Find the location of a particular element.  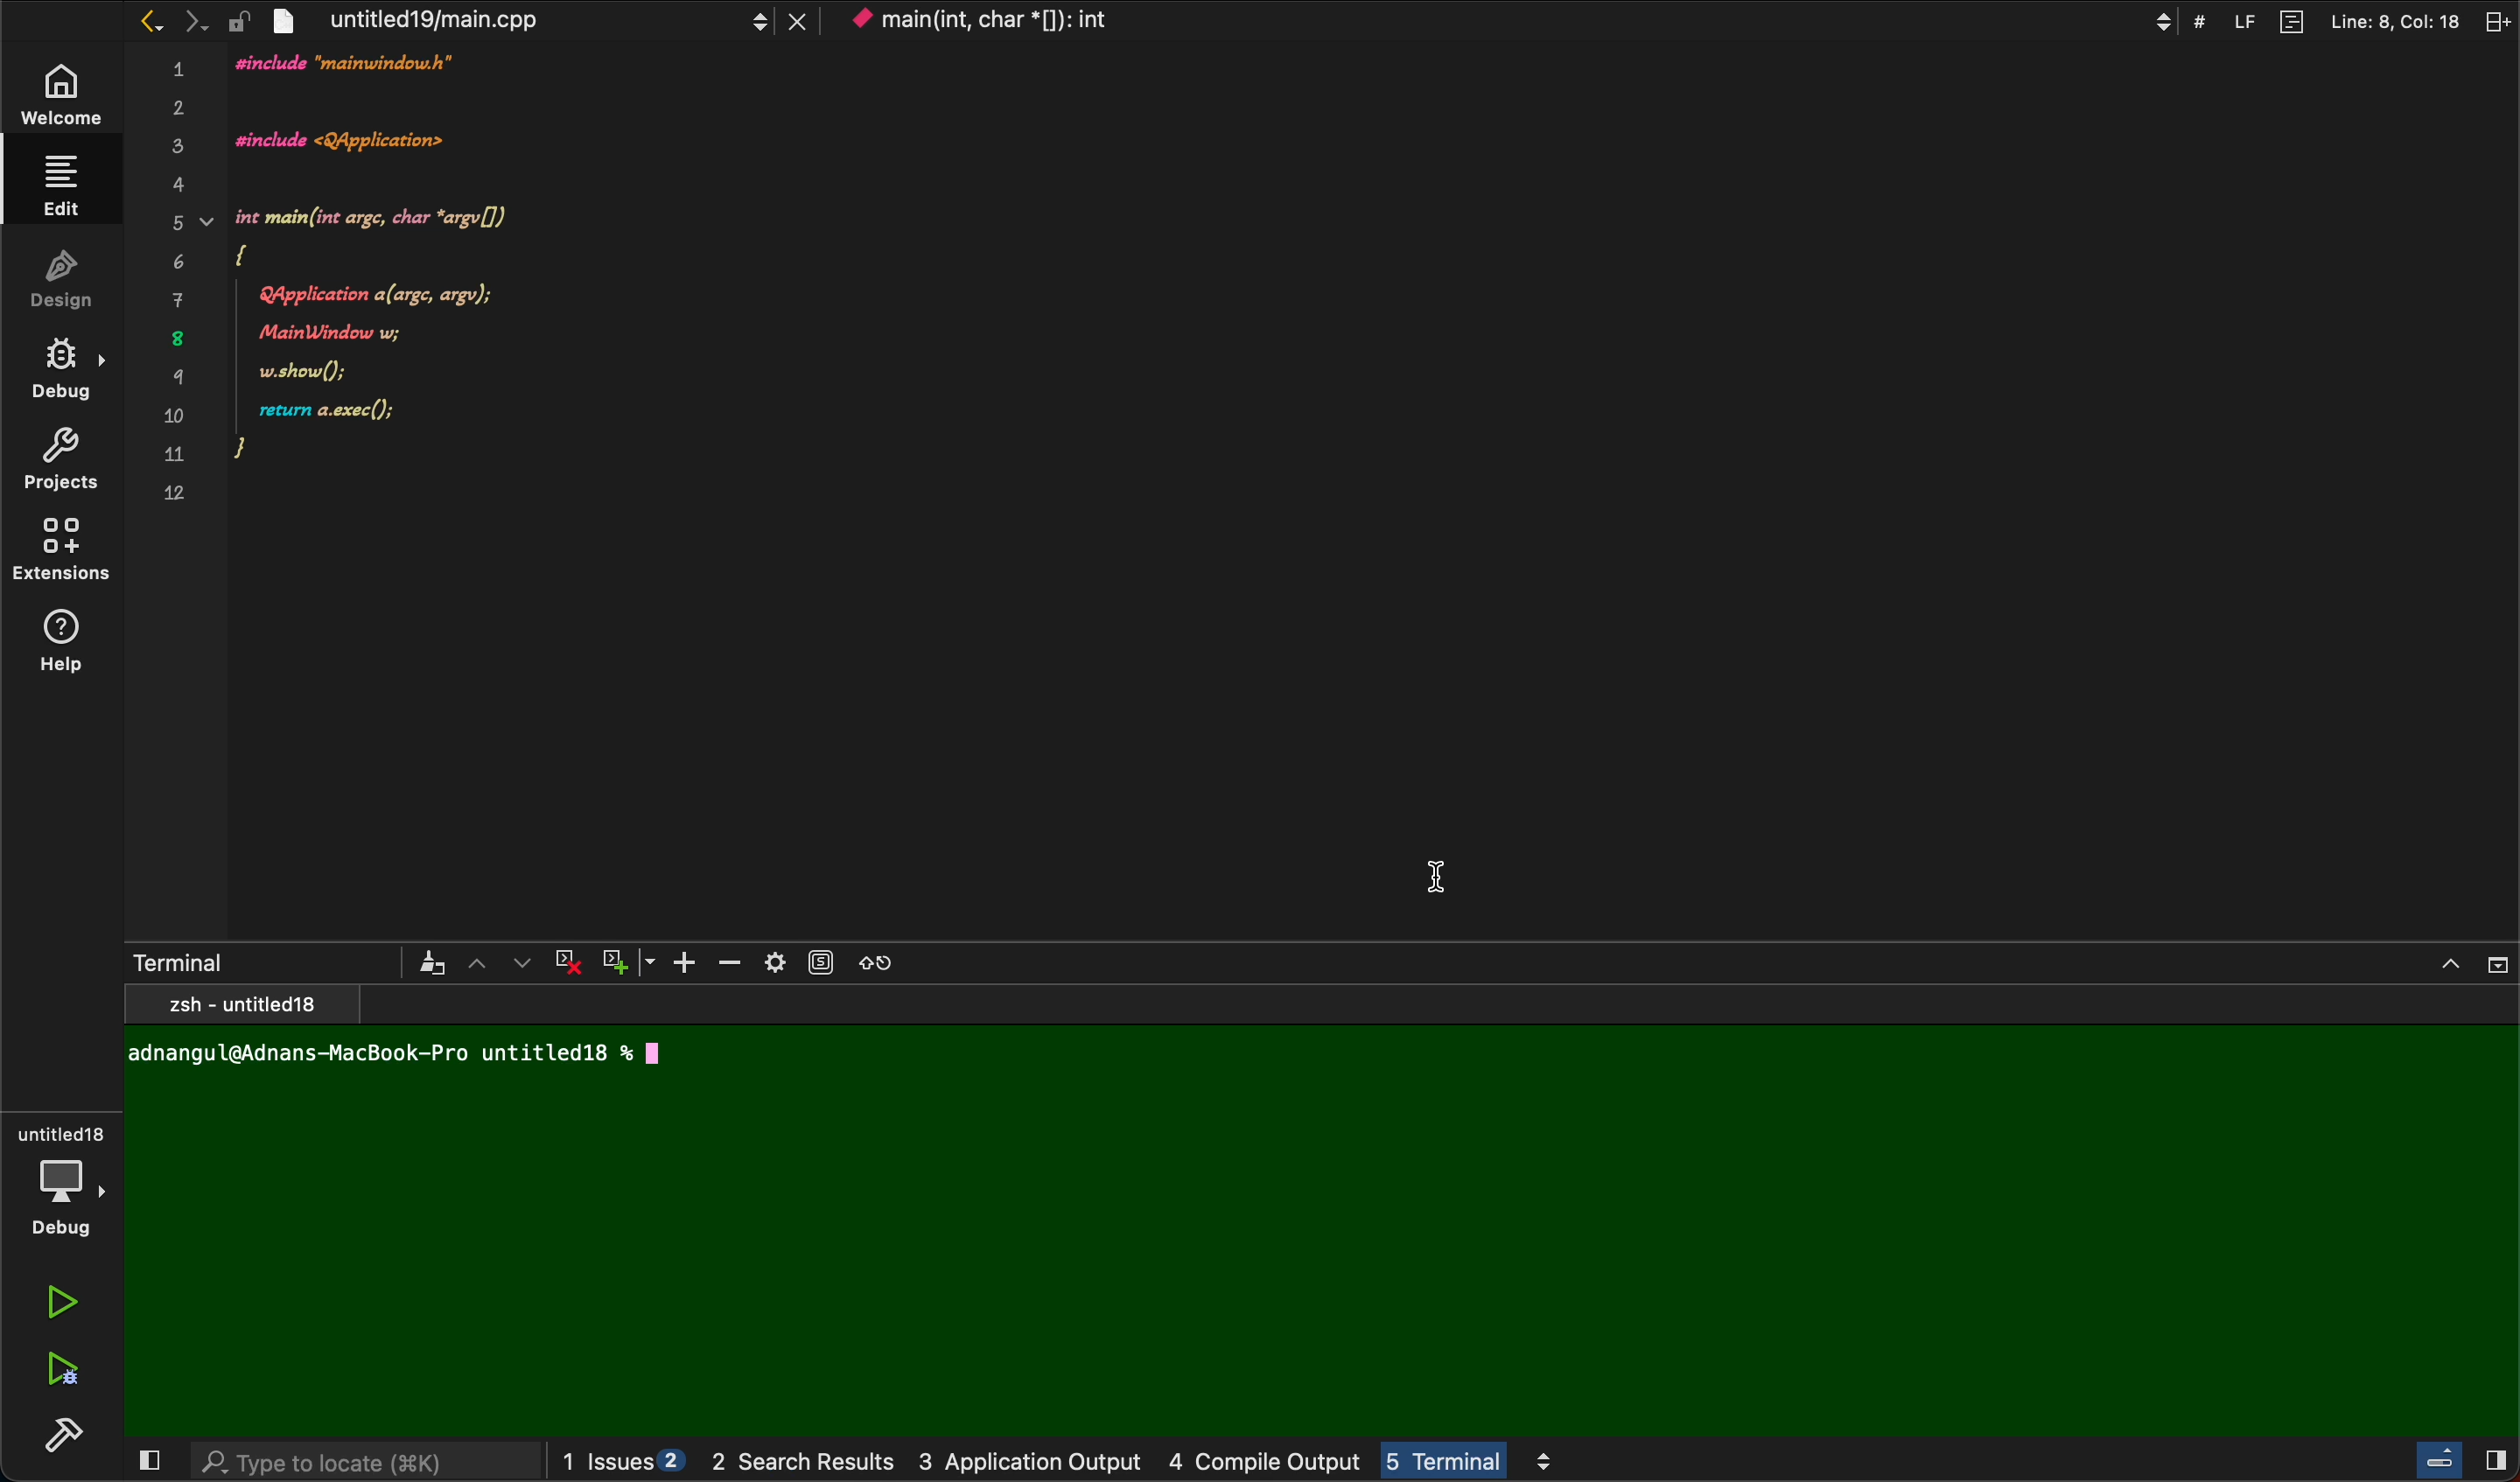

welcome is located at coordinates (57, 97).